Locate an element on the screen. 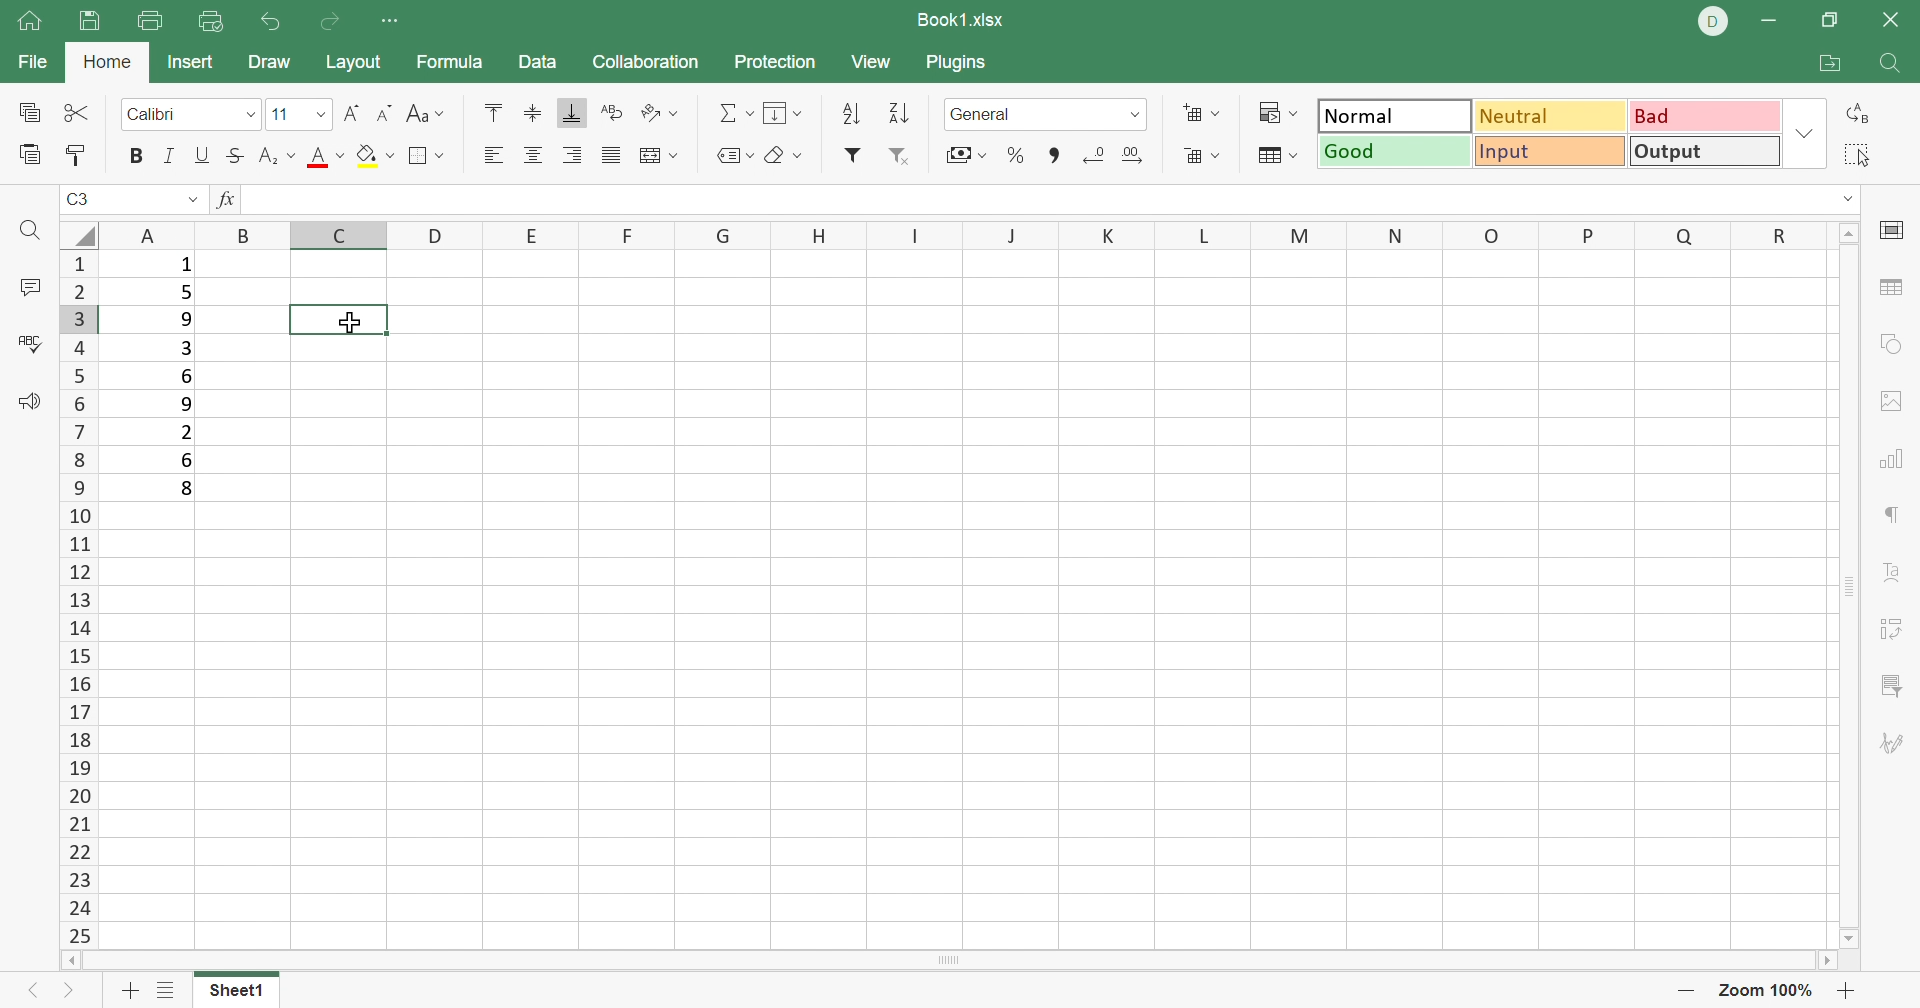 Image resolution: width=1920 pixels, height=1008 pixels. Home is located at coordinates (106, 59).